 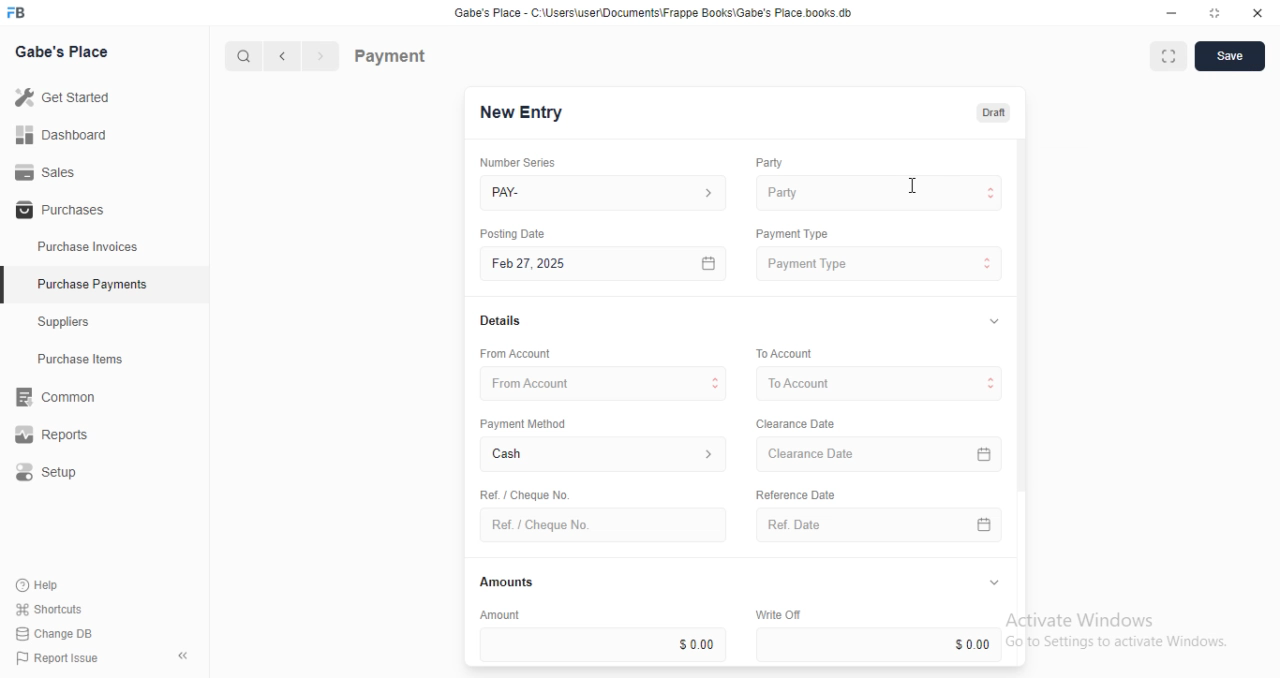 What do you see at coordinates (70, 324) in the screenshot?
I see `Suppliers` at bounding box center [70, 324].